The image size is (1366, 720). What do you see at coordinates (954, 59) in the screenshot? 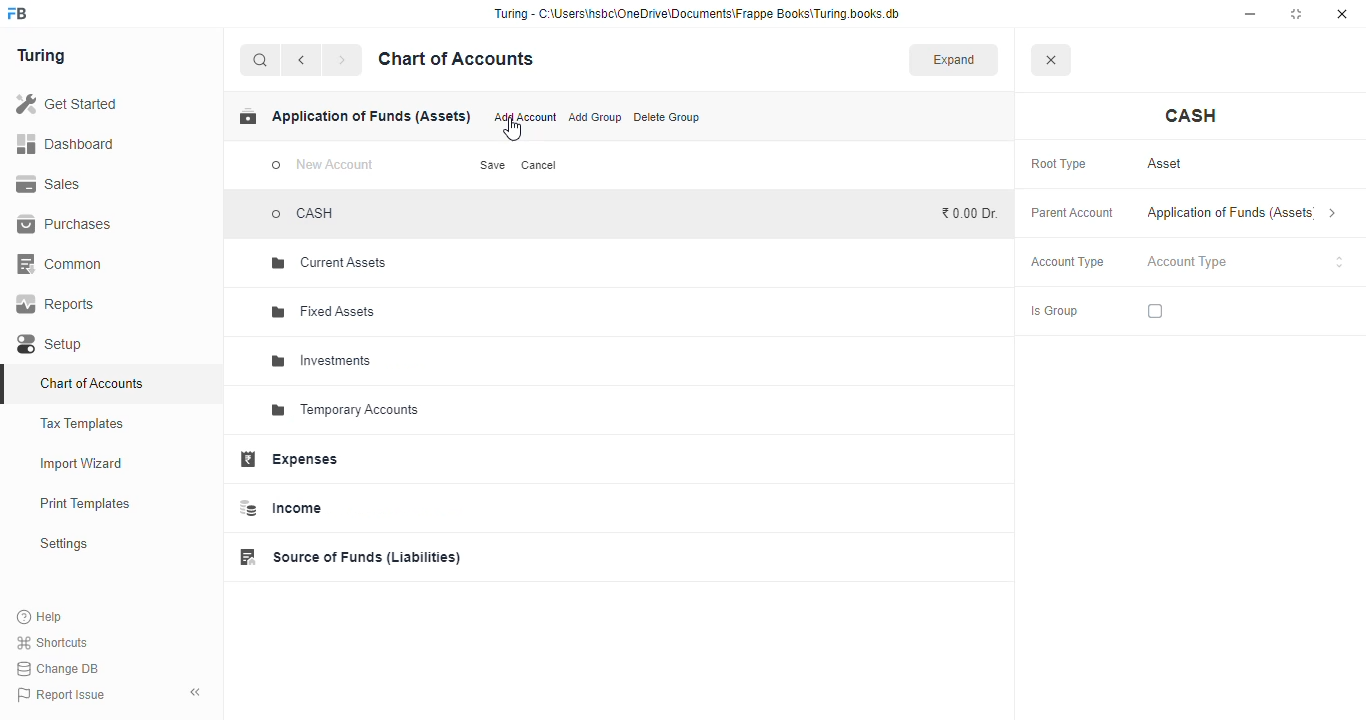
I see `expand` at bounding box center [954, 59].